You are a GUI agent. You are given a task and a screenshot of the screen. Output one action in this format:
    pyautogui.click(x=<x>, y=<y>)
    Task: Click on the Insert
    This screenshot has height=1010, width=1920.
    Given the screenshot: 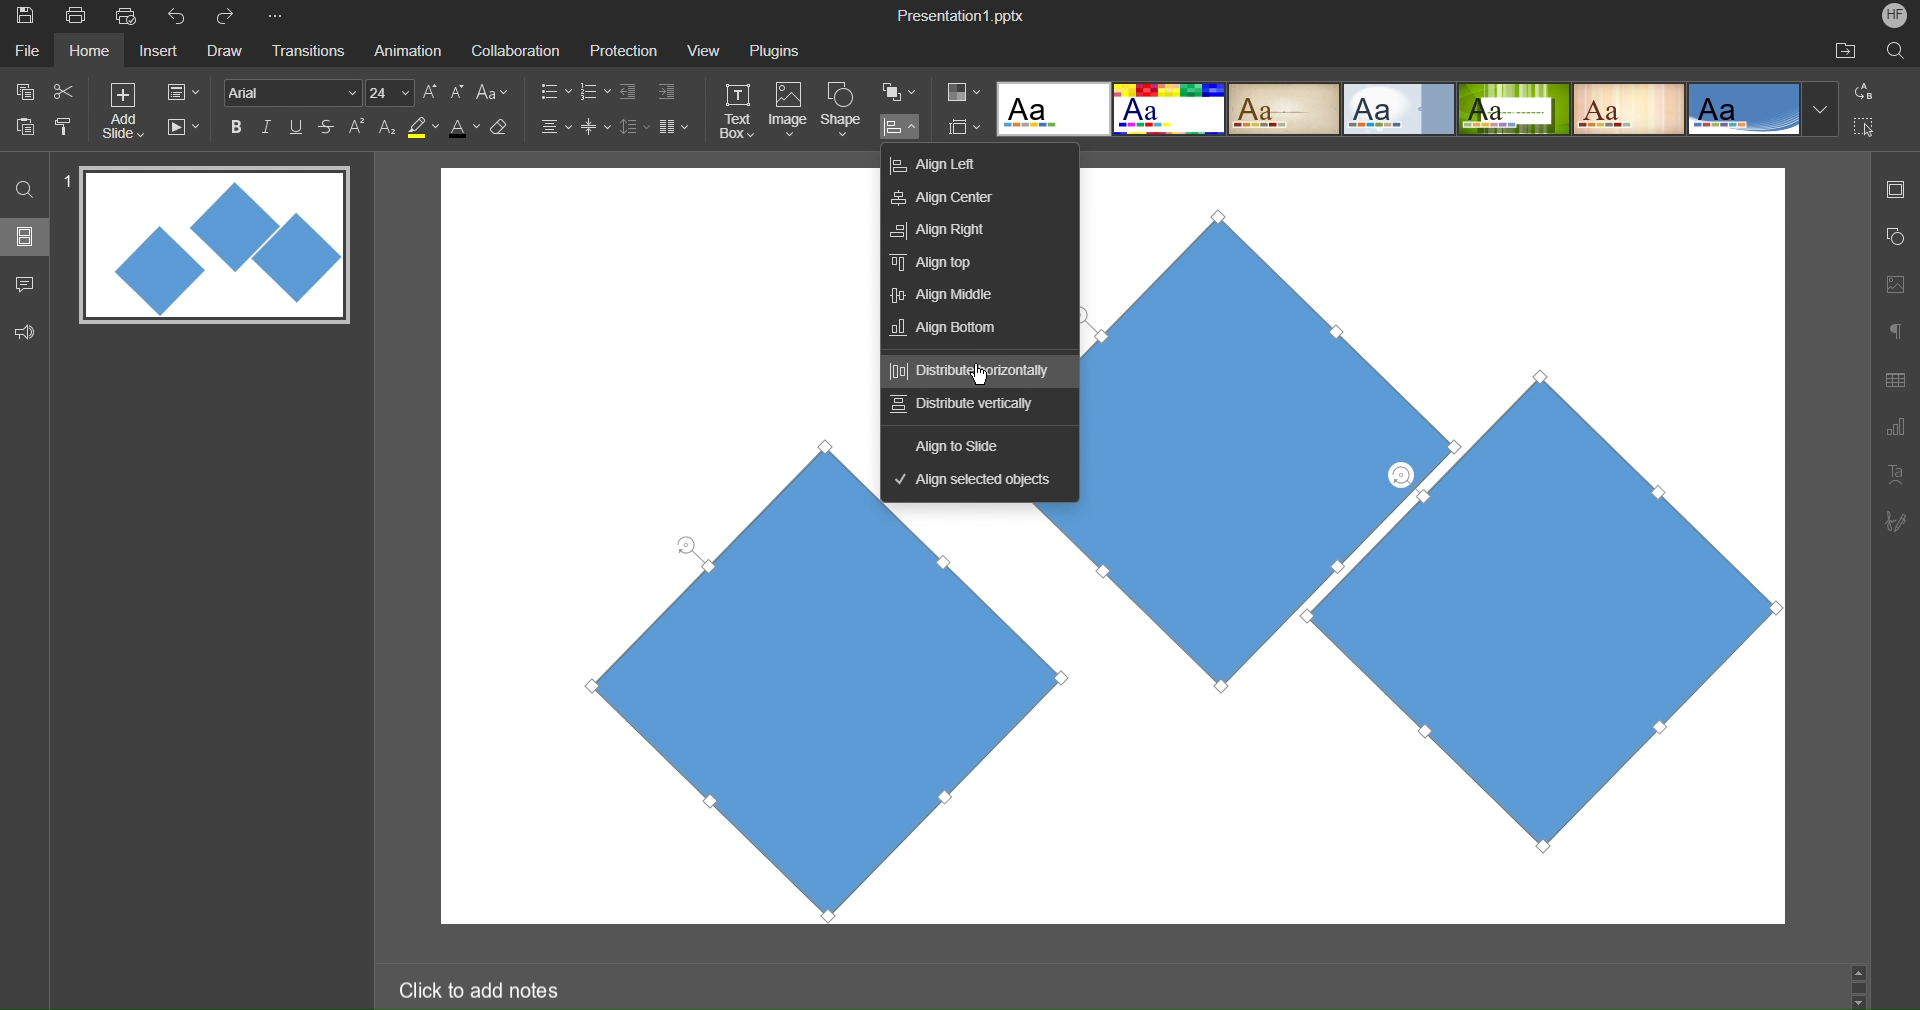 What is the action you would take?
    pyautogui.click(x=156, y=52)
    